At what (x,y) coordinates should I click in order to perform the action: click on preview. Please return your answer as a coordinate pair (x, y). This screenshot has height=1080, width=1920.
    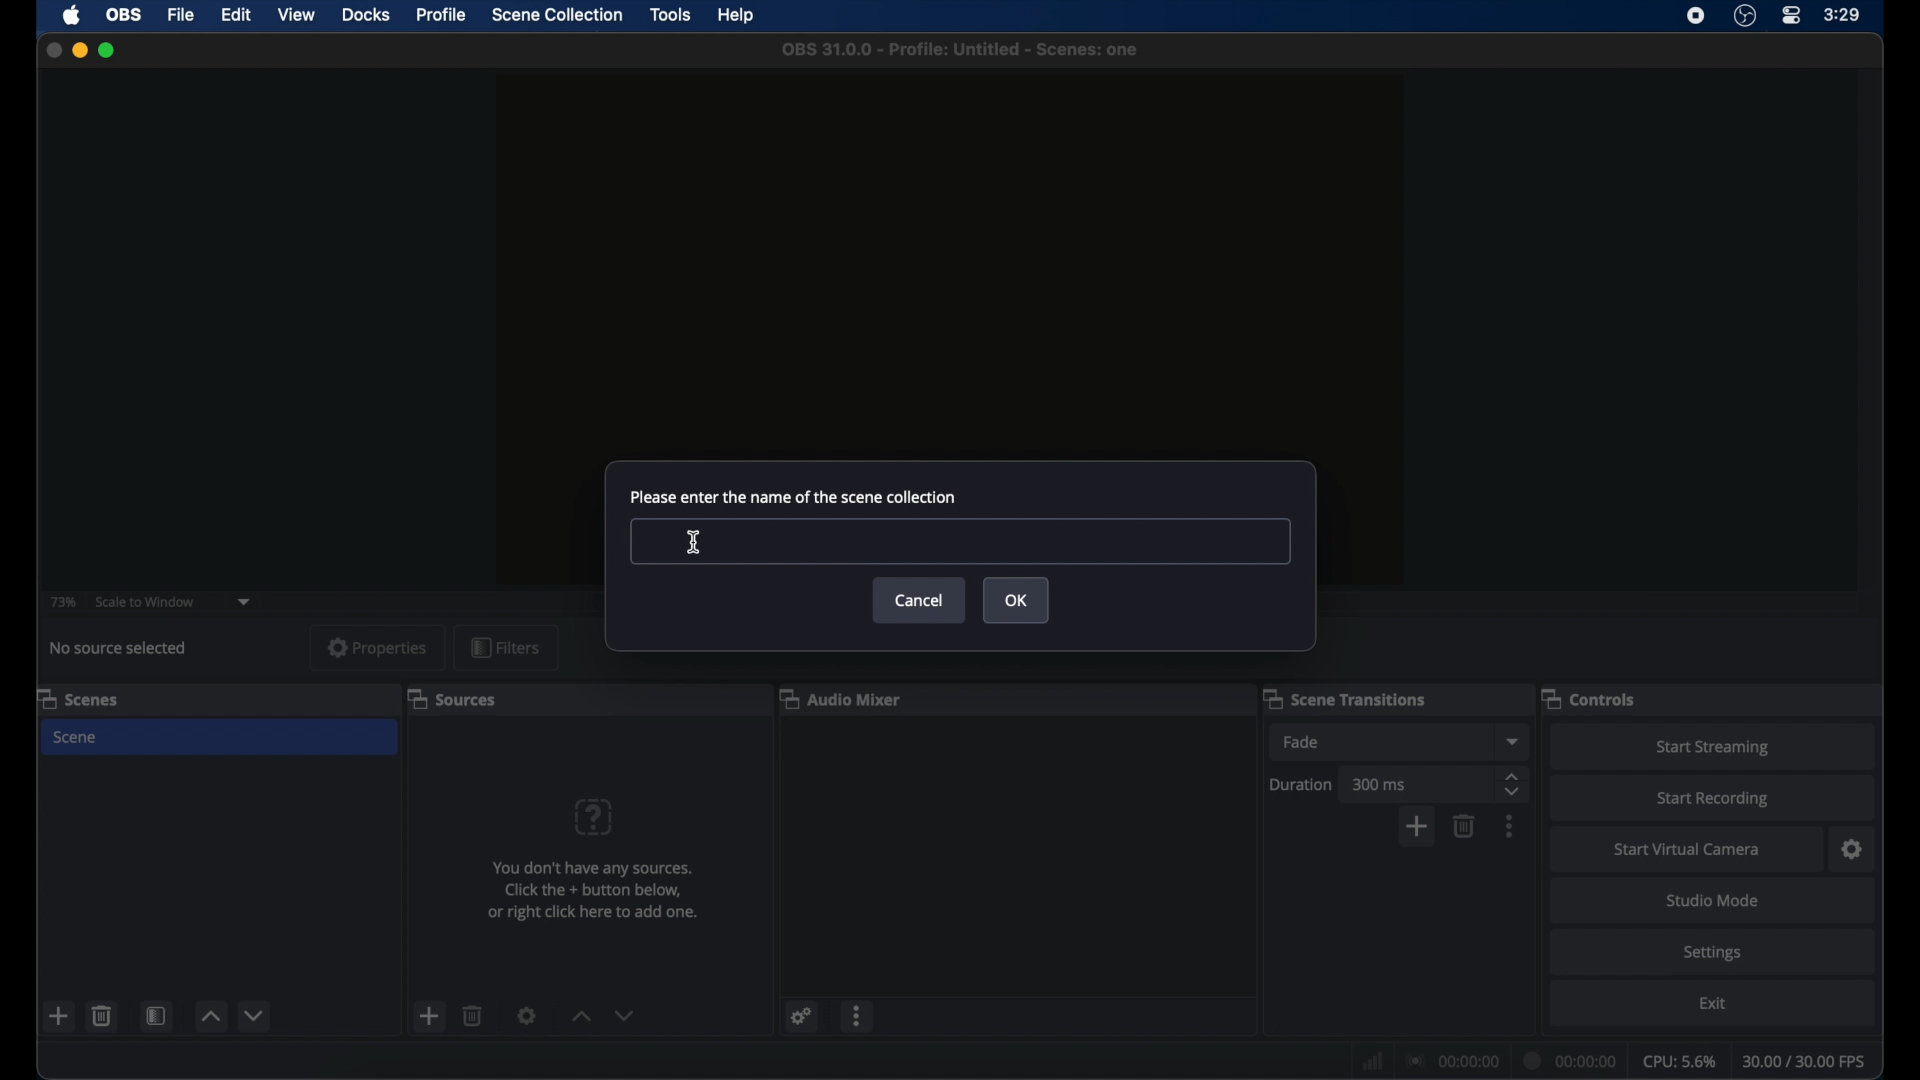
    Looking at the image, I should click on (951, 253).